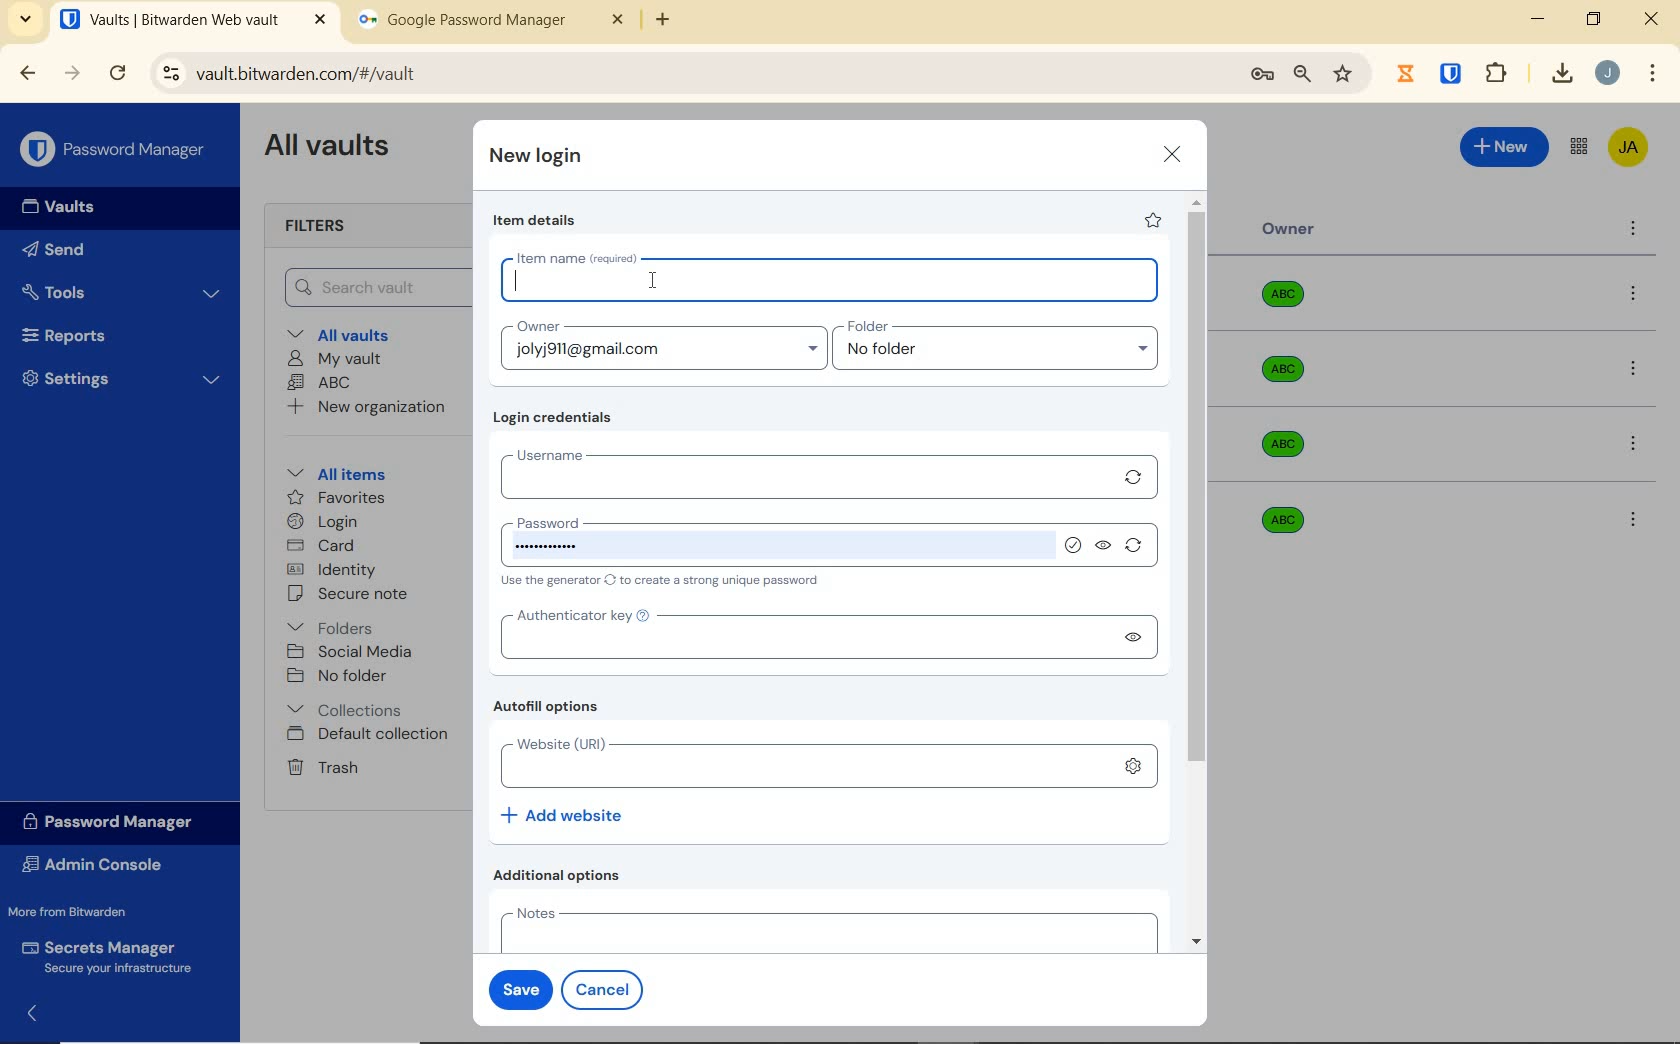  I want to click on Password Manager, so click(116, 151).